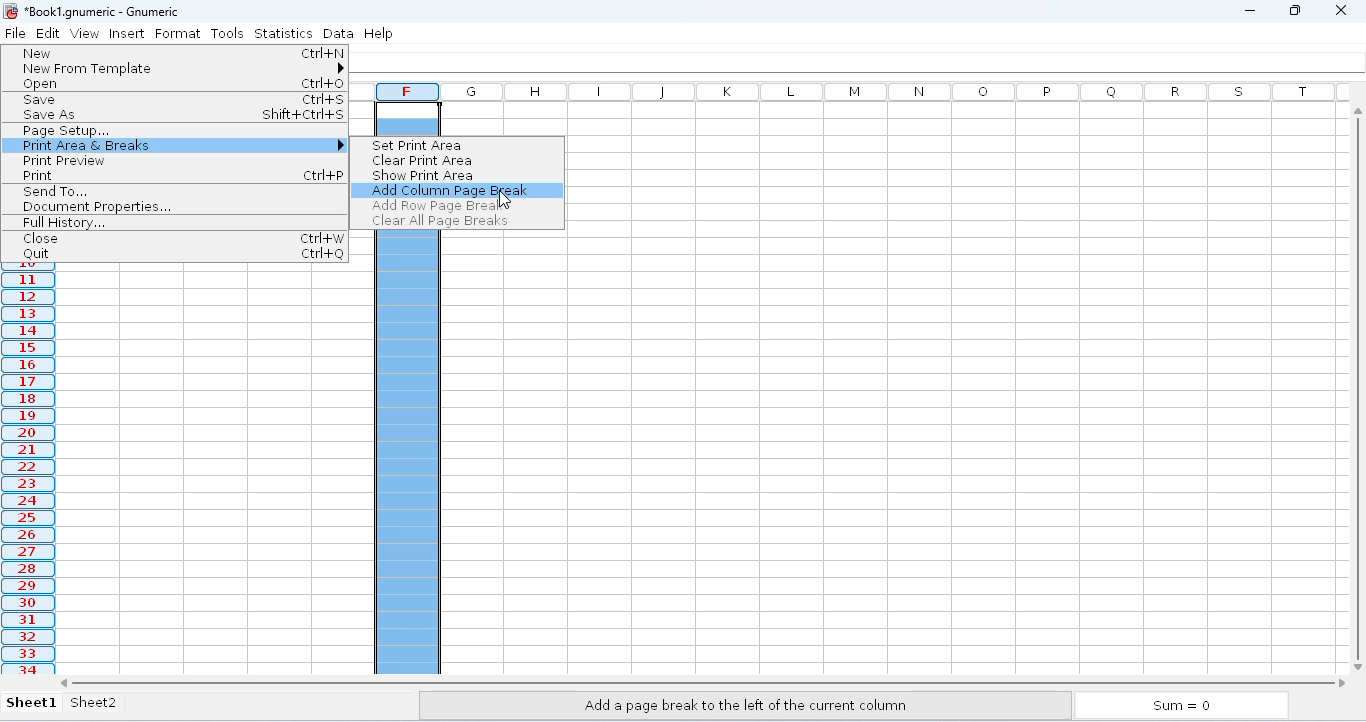 Image resolution: width=1366 pixels, height=722 pixels. Describe the element at coordinates (181, 69) in the screenshot. I see `new from template` at that location.